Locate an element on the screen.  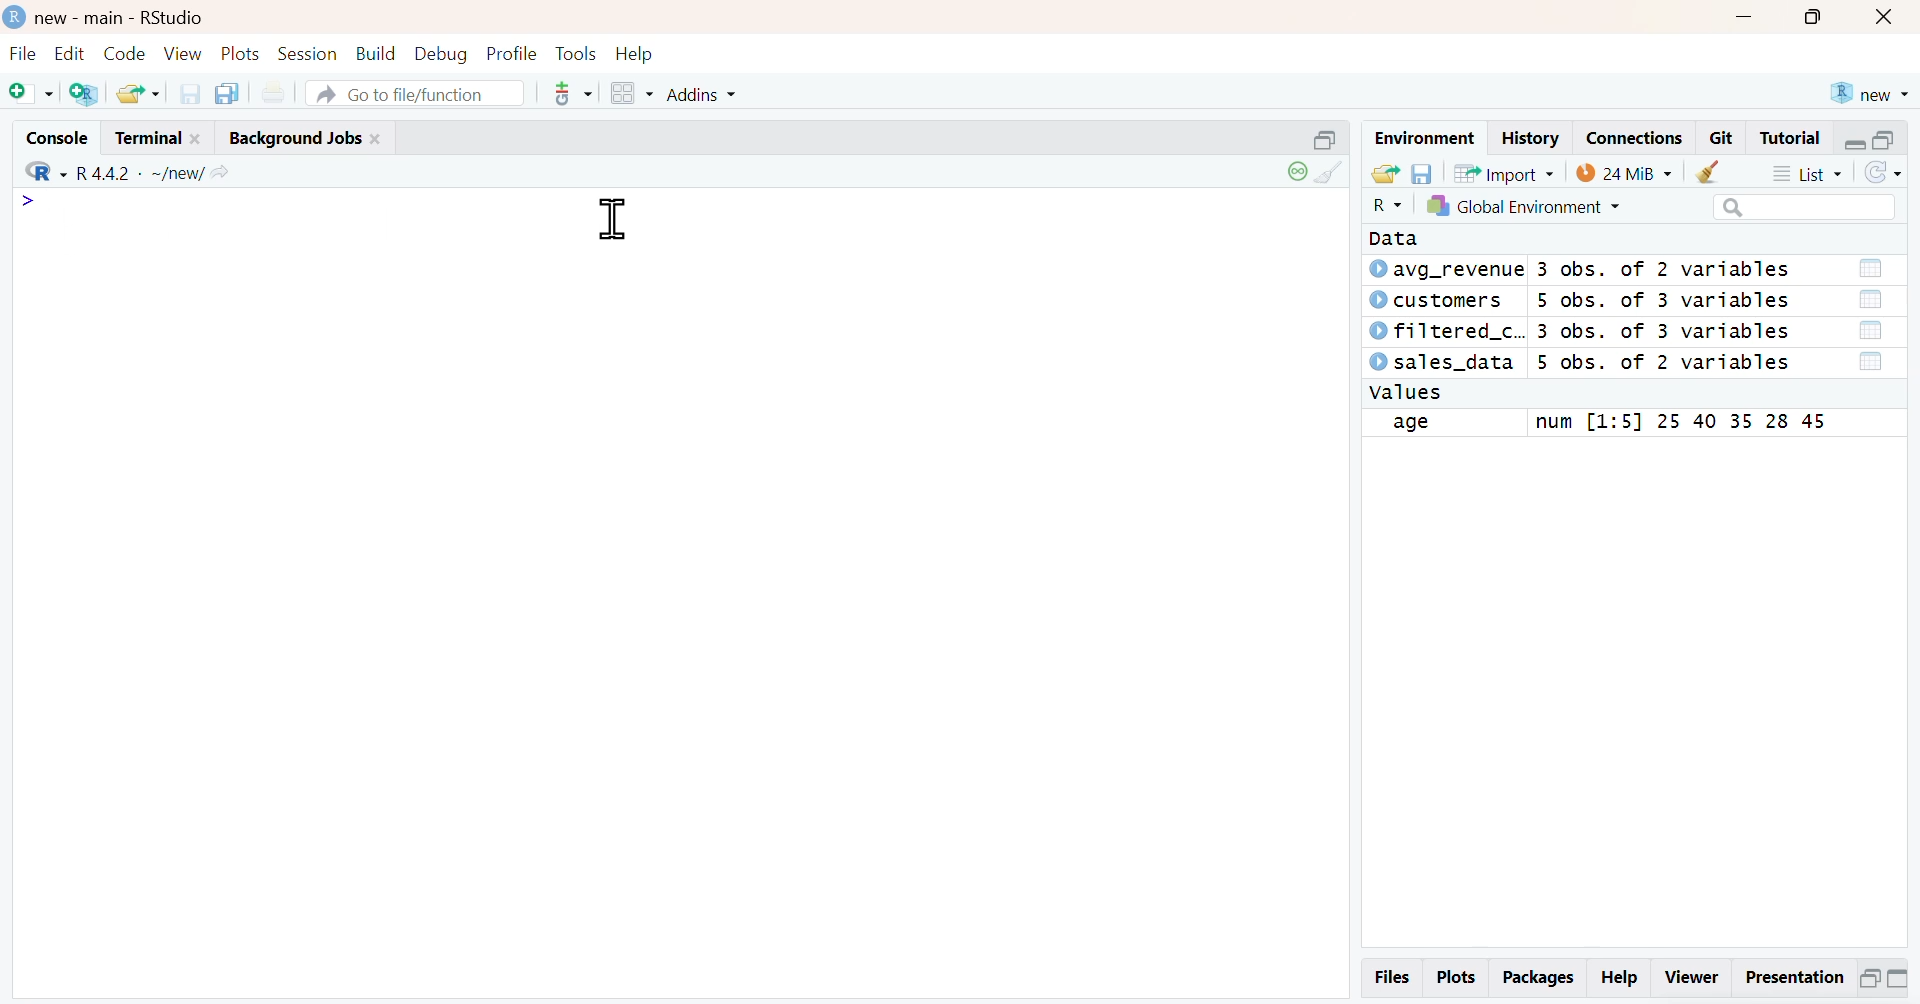
R 4.4.2 . ~/new/ is located at coordinates (154, 172).